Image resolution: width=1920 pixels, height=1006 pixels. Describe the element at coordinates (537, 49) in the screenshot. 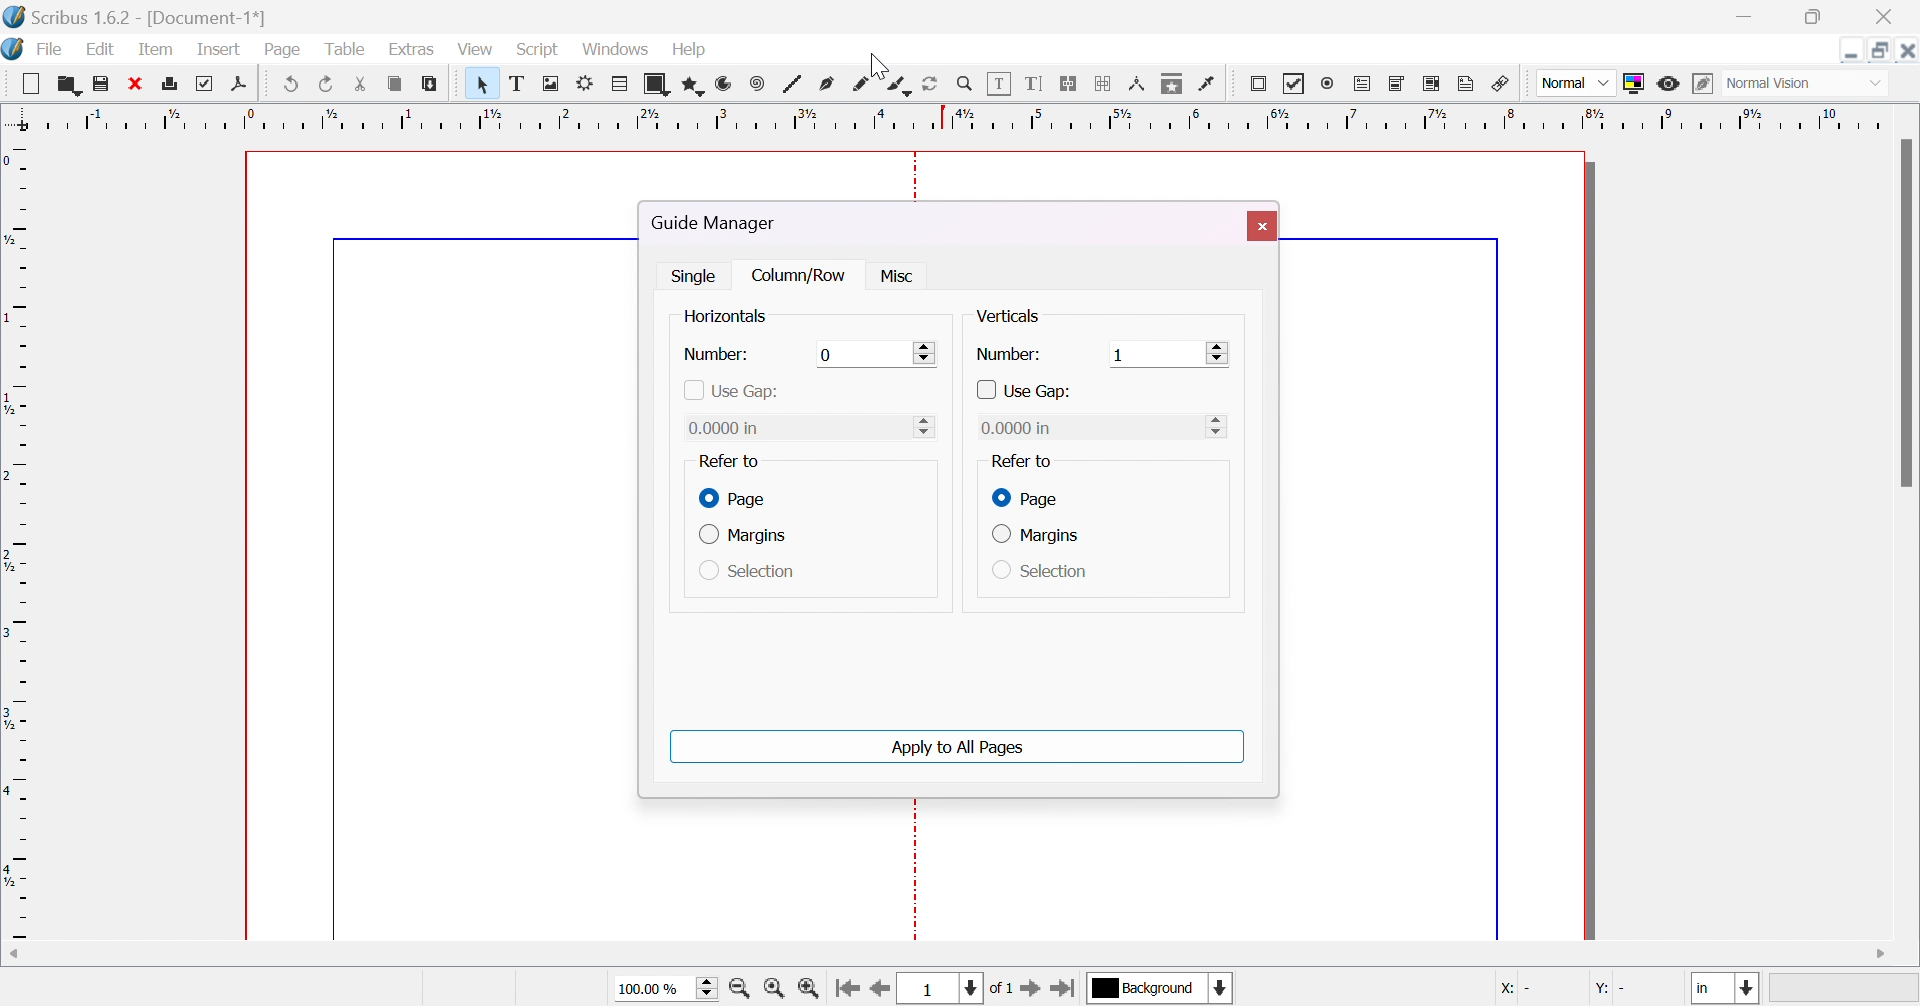

I see `script` at that location.